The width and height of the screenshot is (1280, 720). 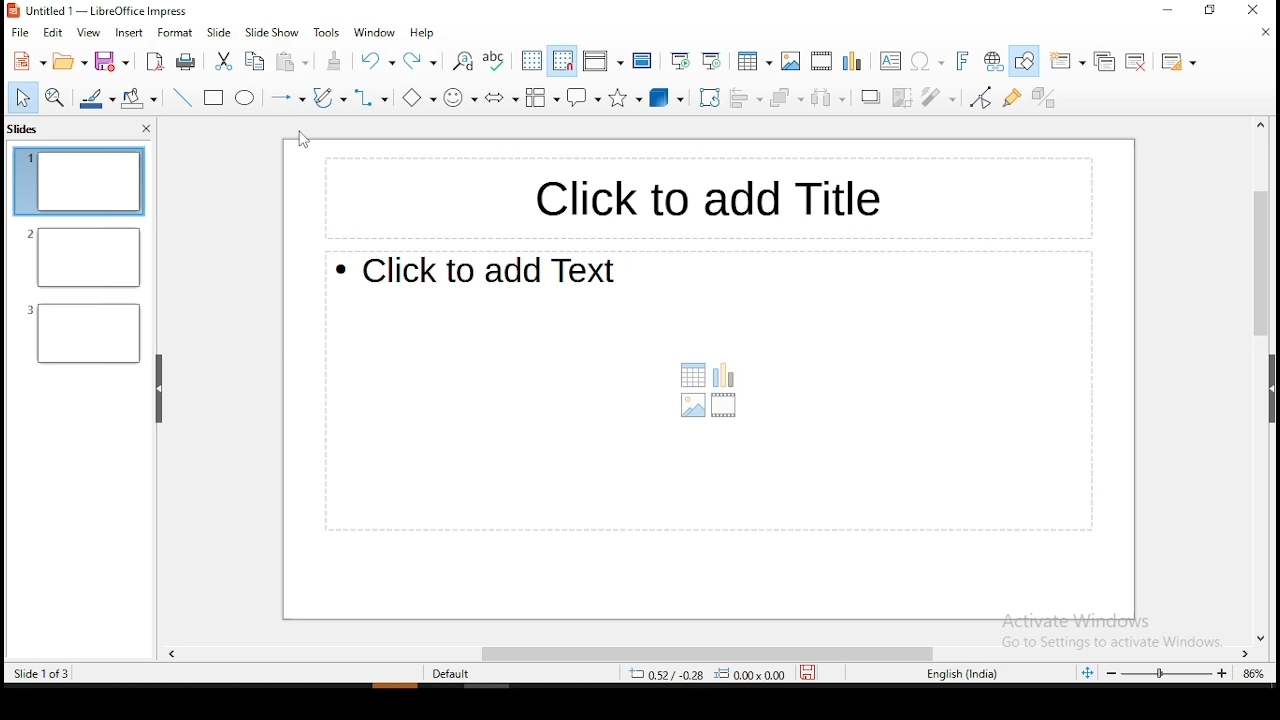 I want to click on text box, so click(x=891, y=60).